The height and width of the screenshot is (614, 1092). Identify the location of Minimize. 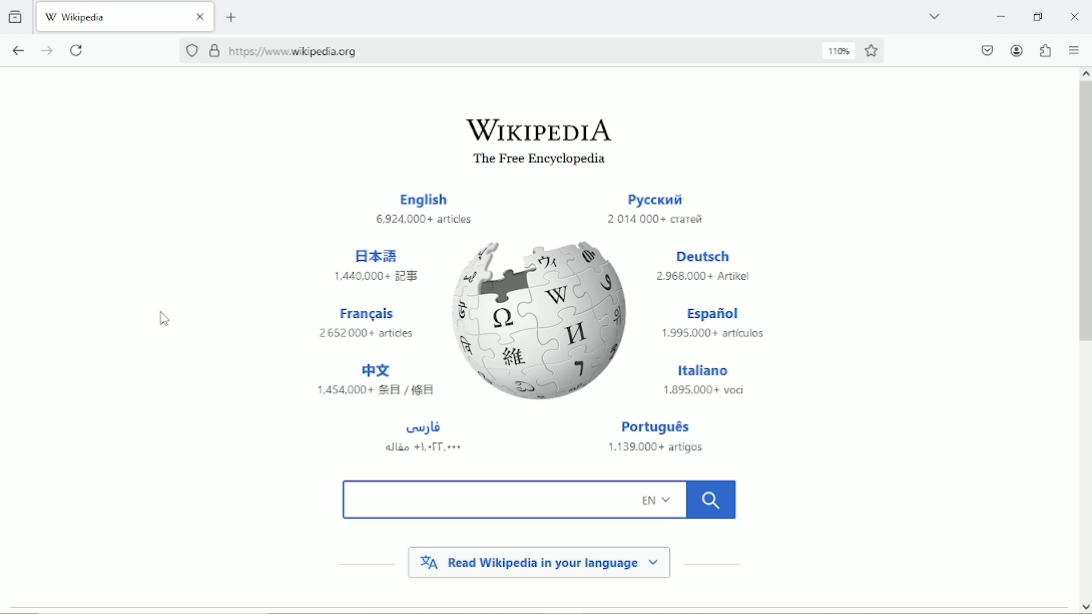
(1000, 15).